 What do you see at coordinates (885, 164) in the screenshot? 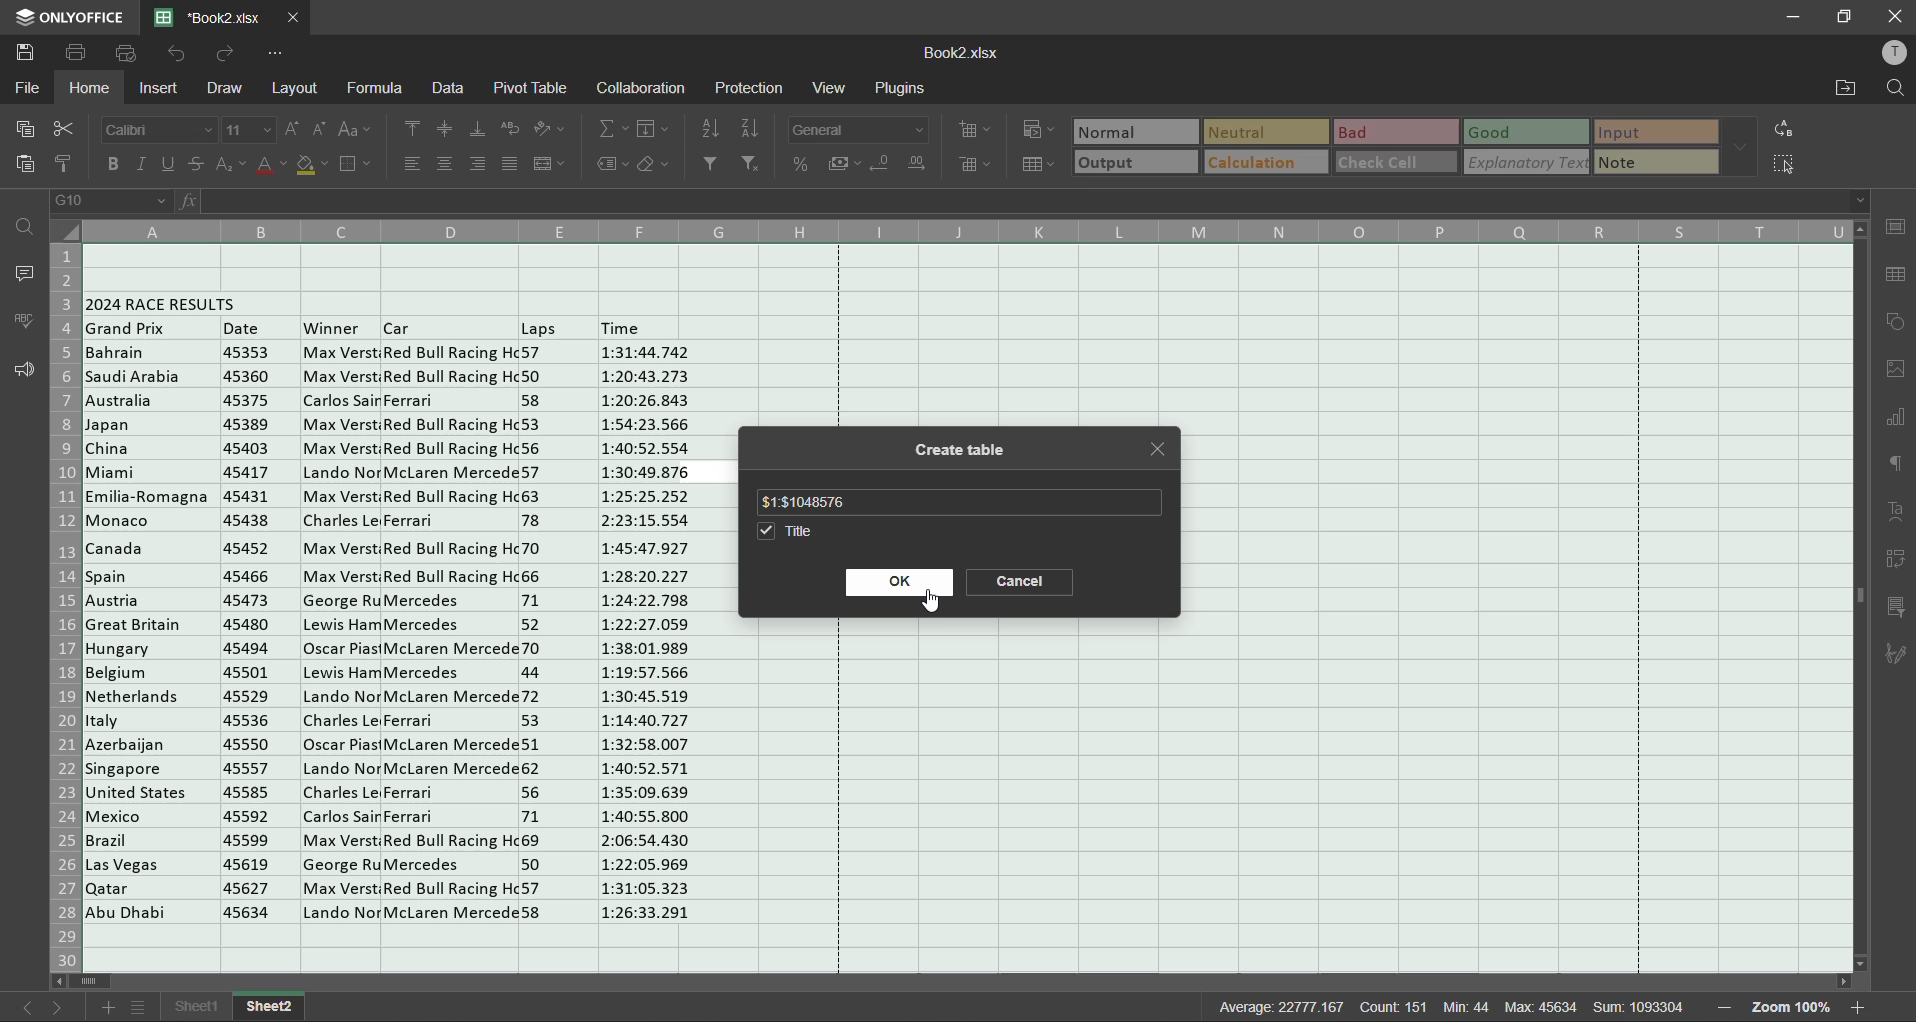
I see `decrease decimal` at bounding box center [885, 164].